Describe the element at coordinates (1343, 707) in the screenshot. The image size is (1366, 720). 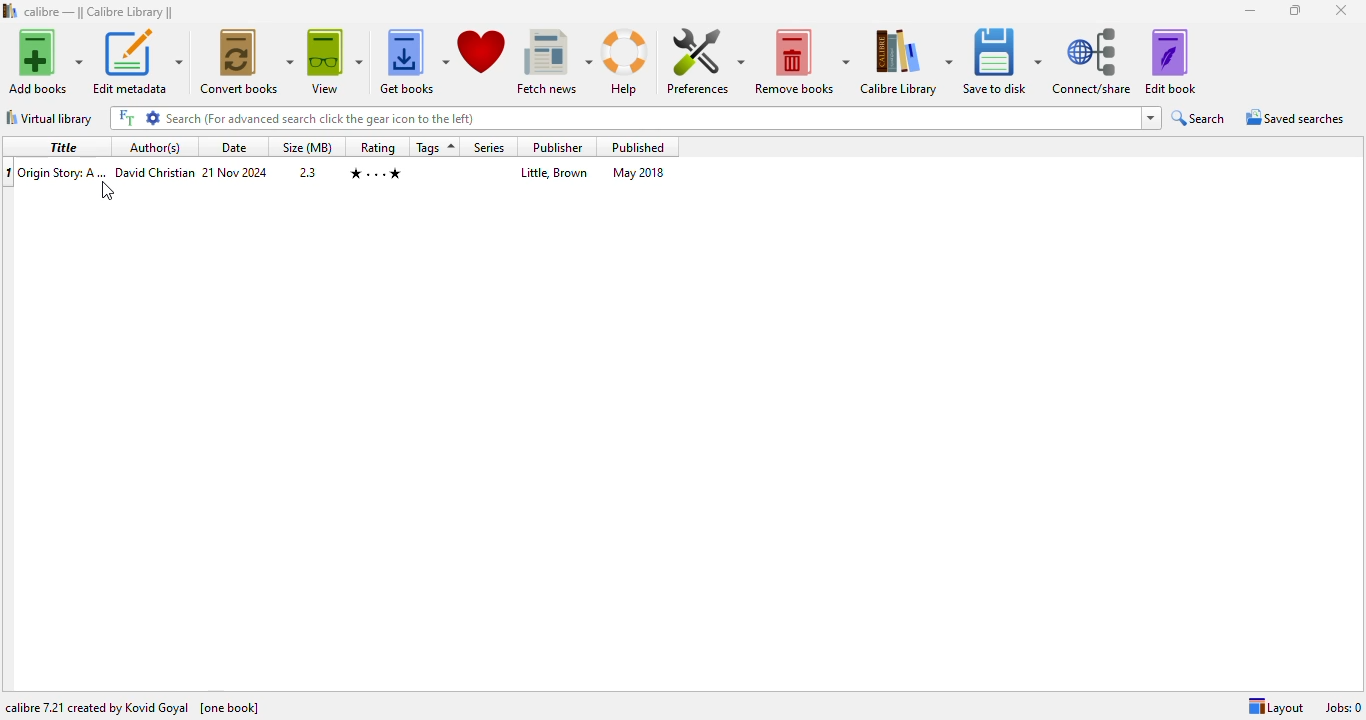
I see `Jobs: 0` at that location.